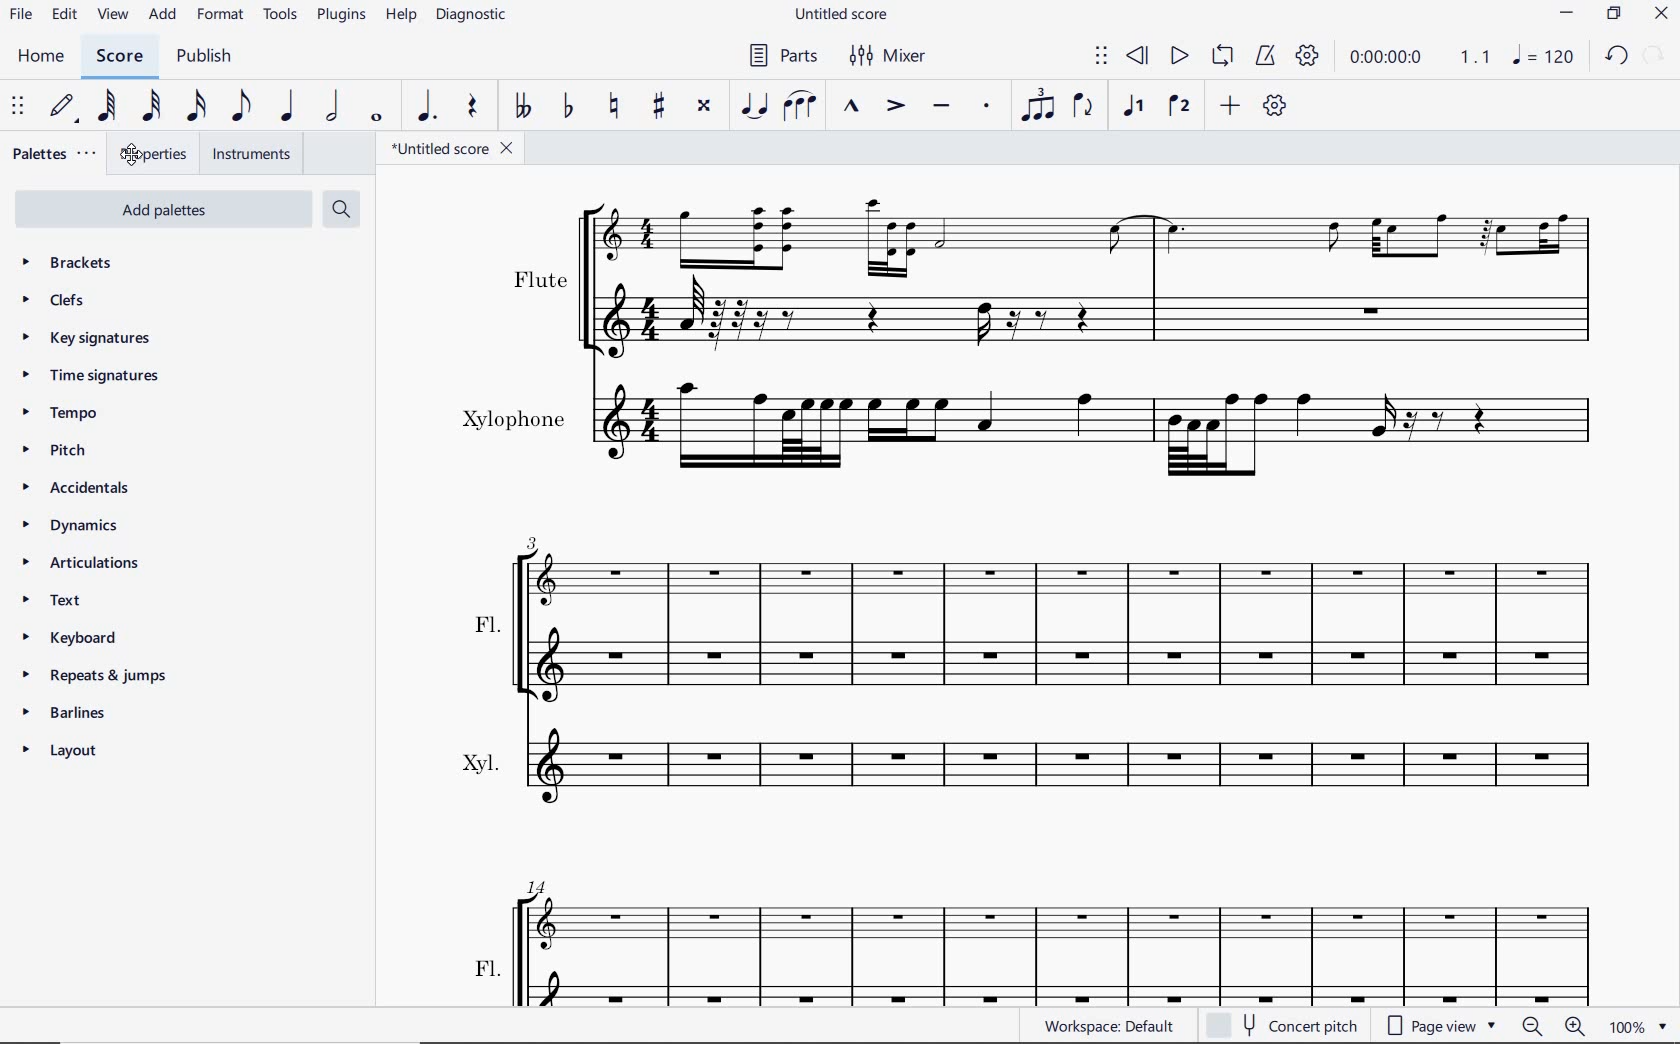 This screenshot has height=1044, width=1680. Describe the element at coordinates (74, 525) in the screenshot. I see `dynamics` at that location.